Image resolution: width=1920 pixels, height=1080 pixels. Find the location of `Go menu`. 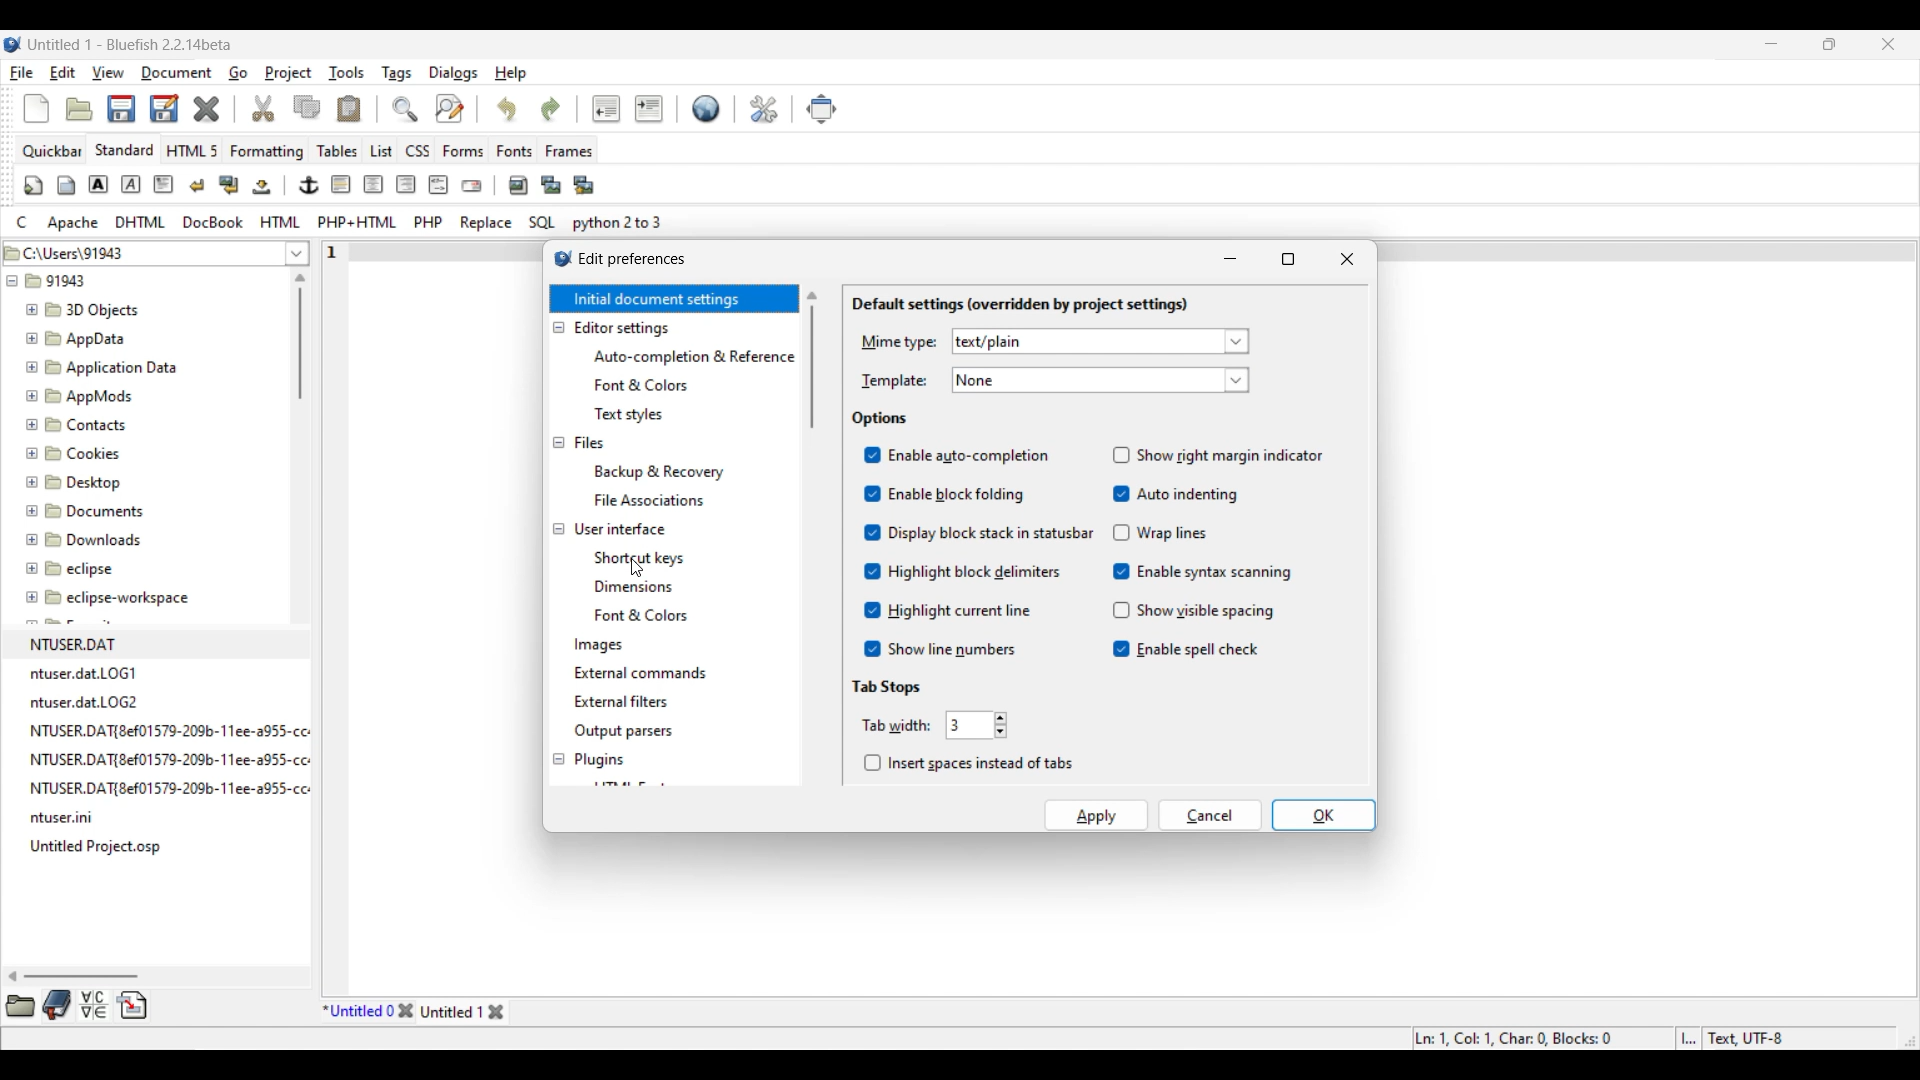

Go menu is located at coordinates (237, 73).